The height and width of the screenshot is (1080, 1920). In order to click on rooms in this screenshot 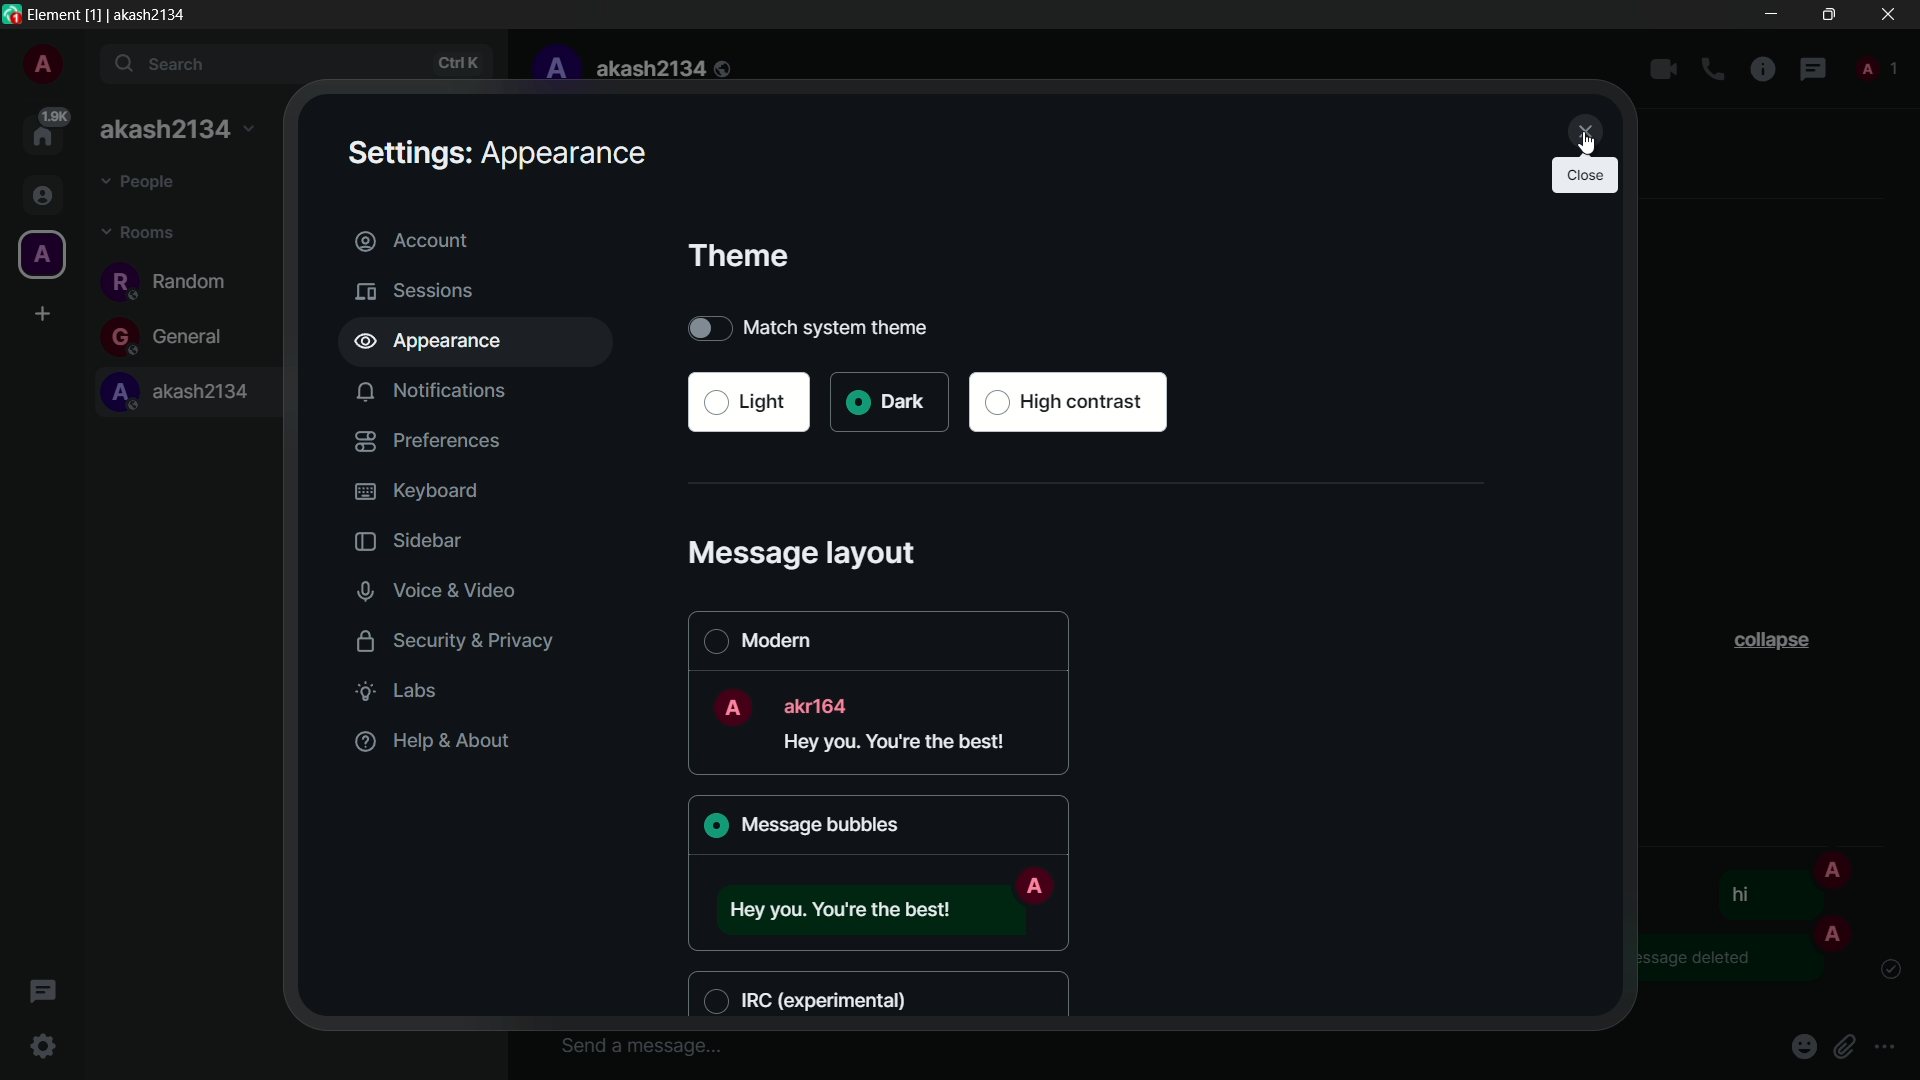, I will do `click(140, 234)`.